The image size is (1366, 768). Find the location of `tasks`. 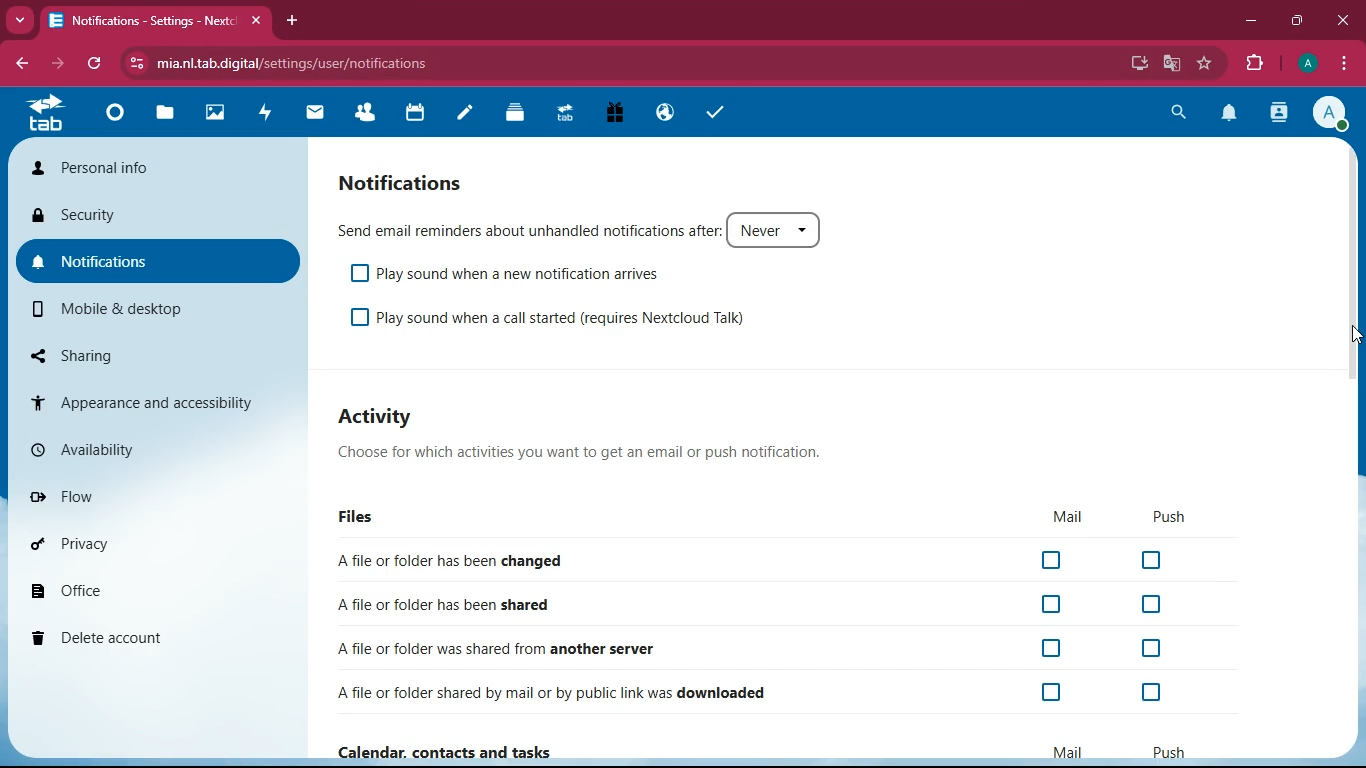

tasks is located at coordinates (718, 112).